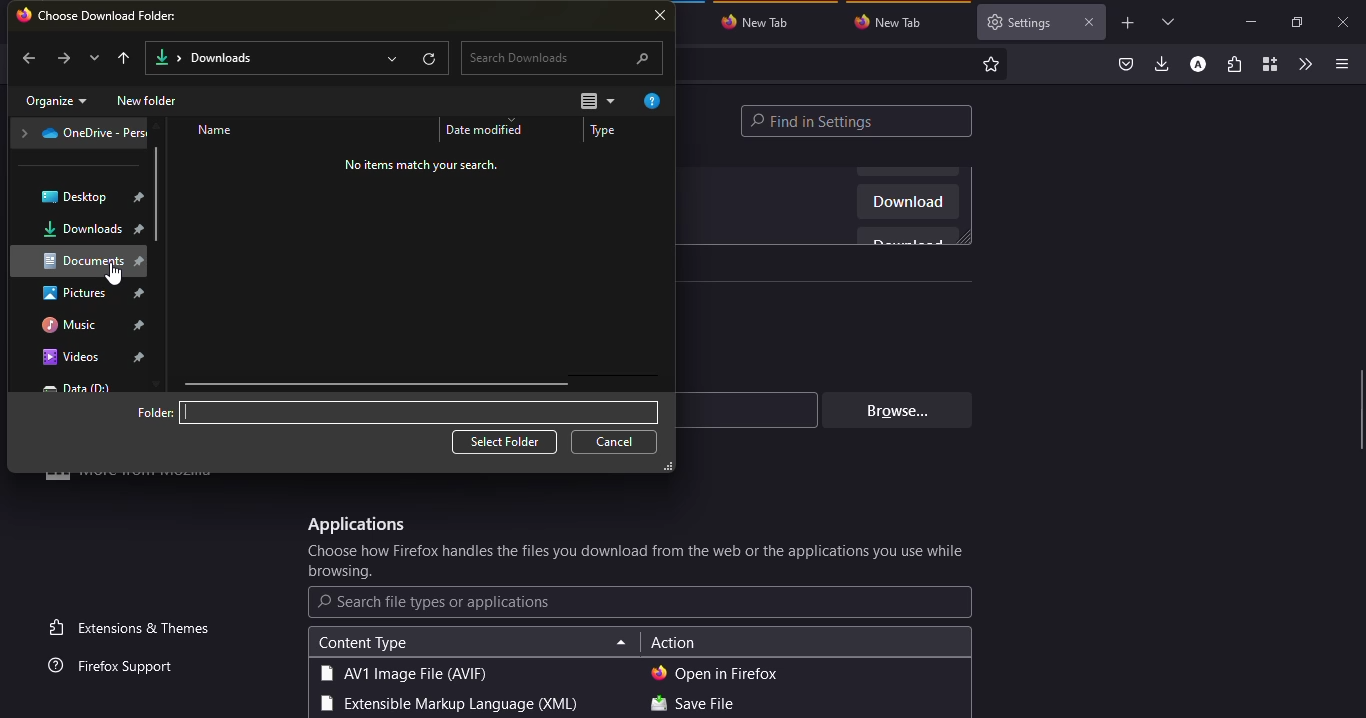 This screenshot has width=1366, height=718. What do you see at coordinates (1268, 65) in the screenshot?
I see `container` at bounding box center [1268, 65].